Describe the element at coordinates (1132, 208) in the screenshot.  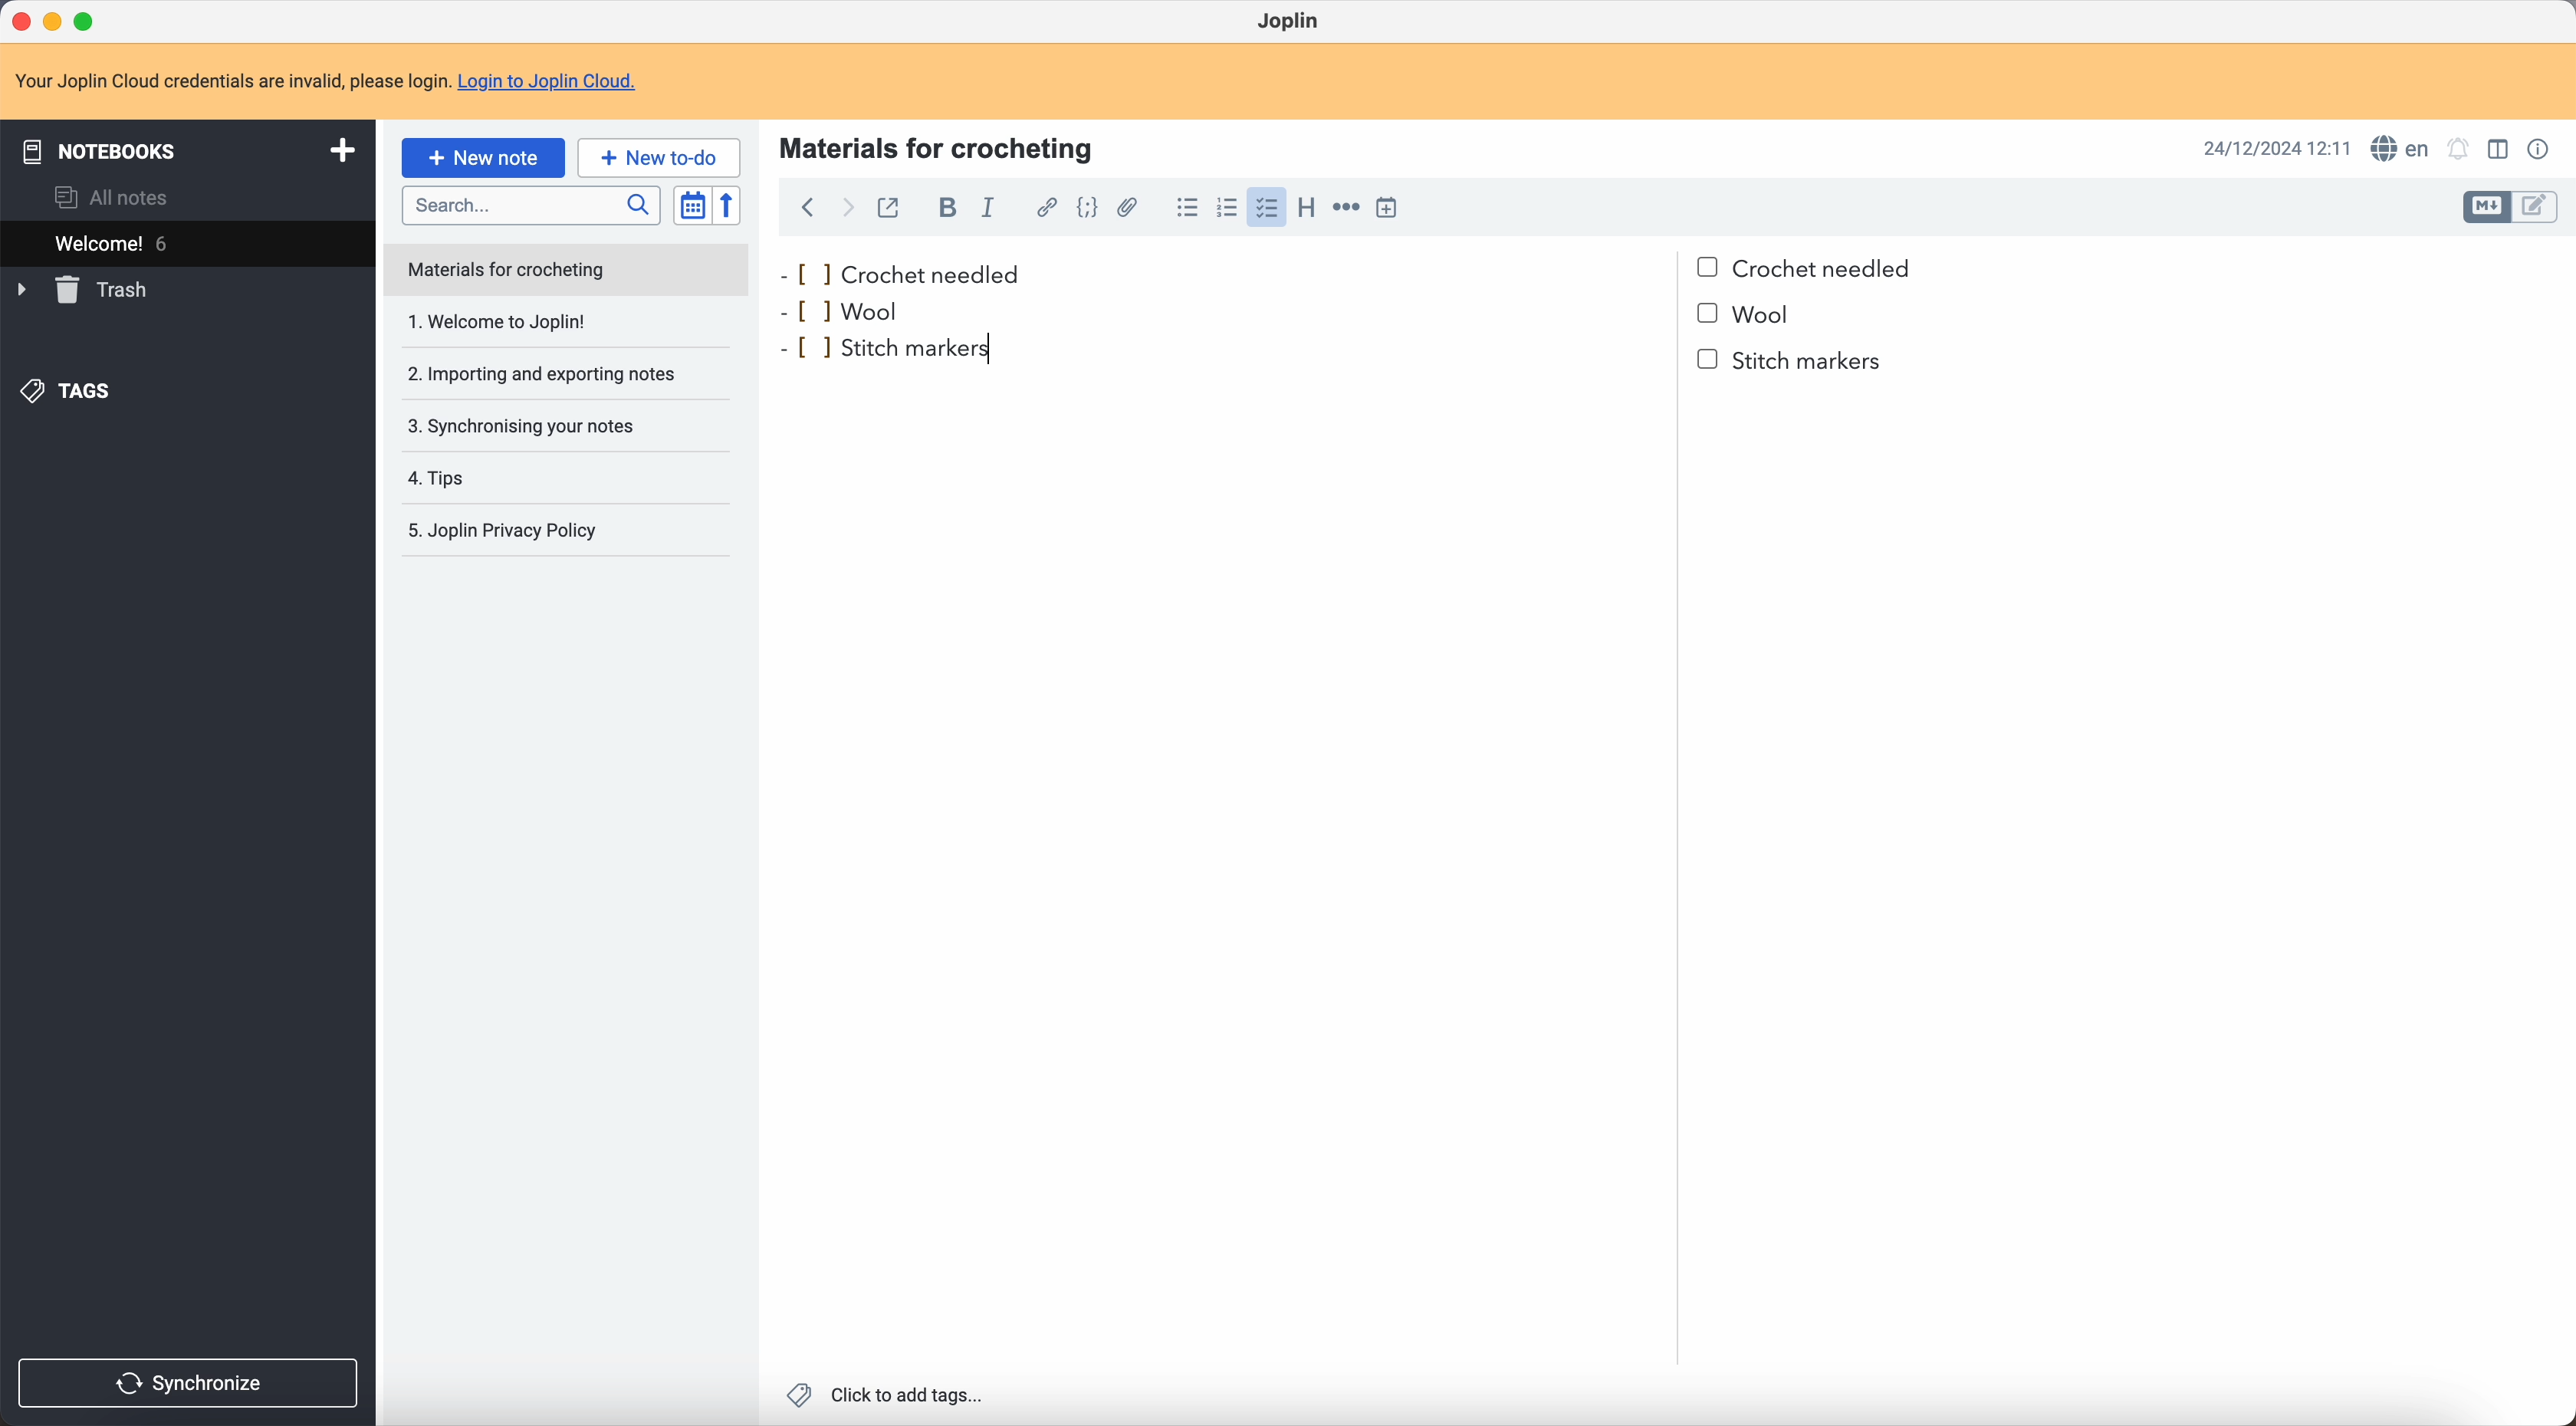
I see `attach file` at that location.